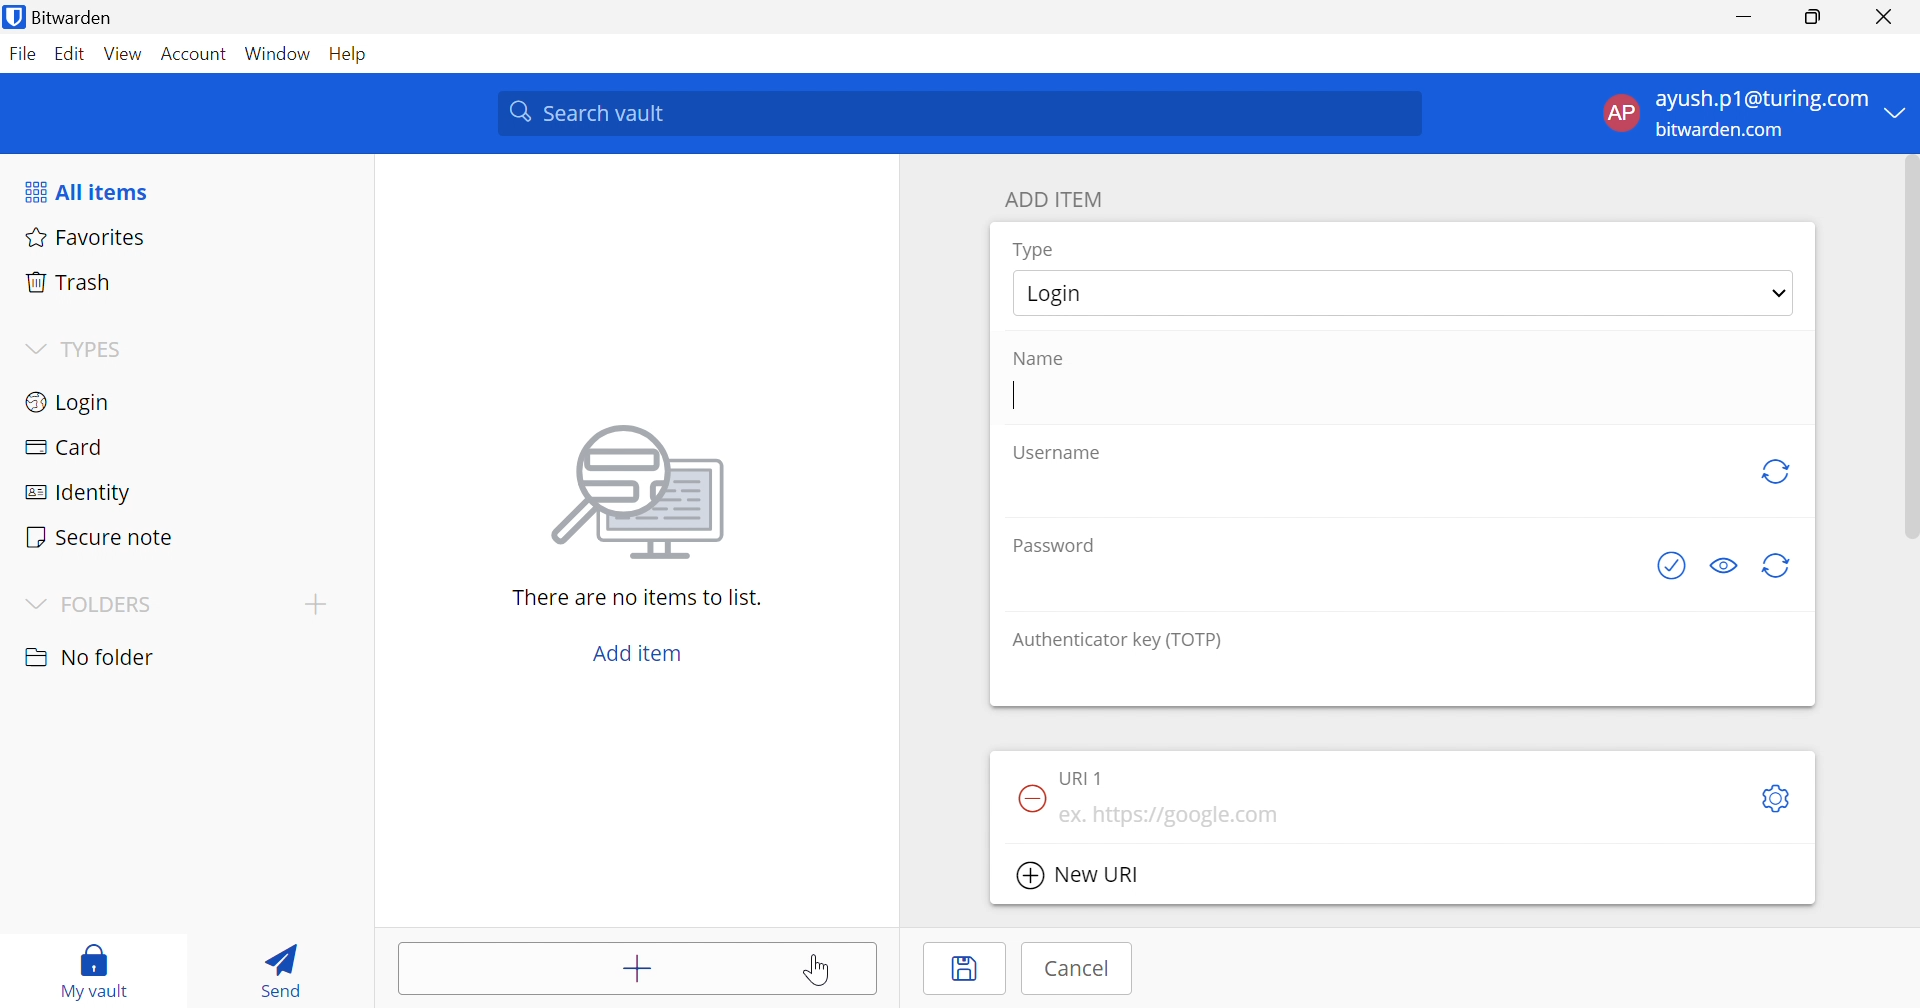  Describe the element at coordinates (1901, 113) in the screenshot. I see `Drop Down` at that location.